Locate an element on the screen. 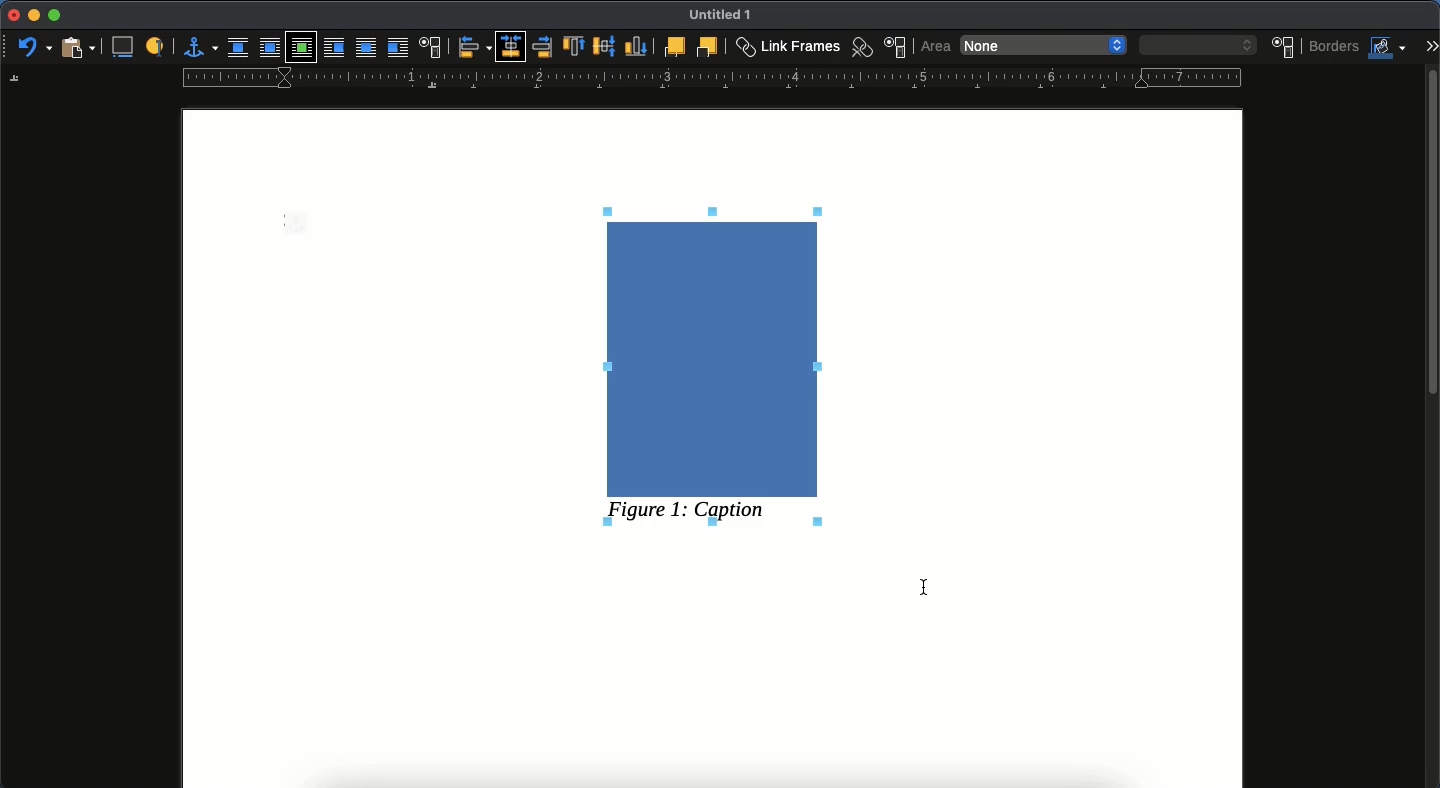 The image size is (1440, 788). text wrap is located at coordinates (431, 47).